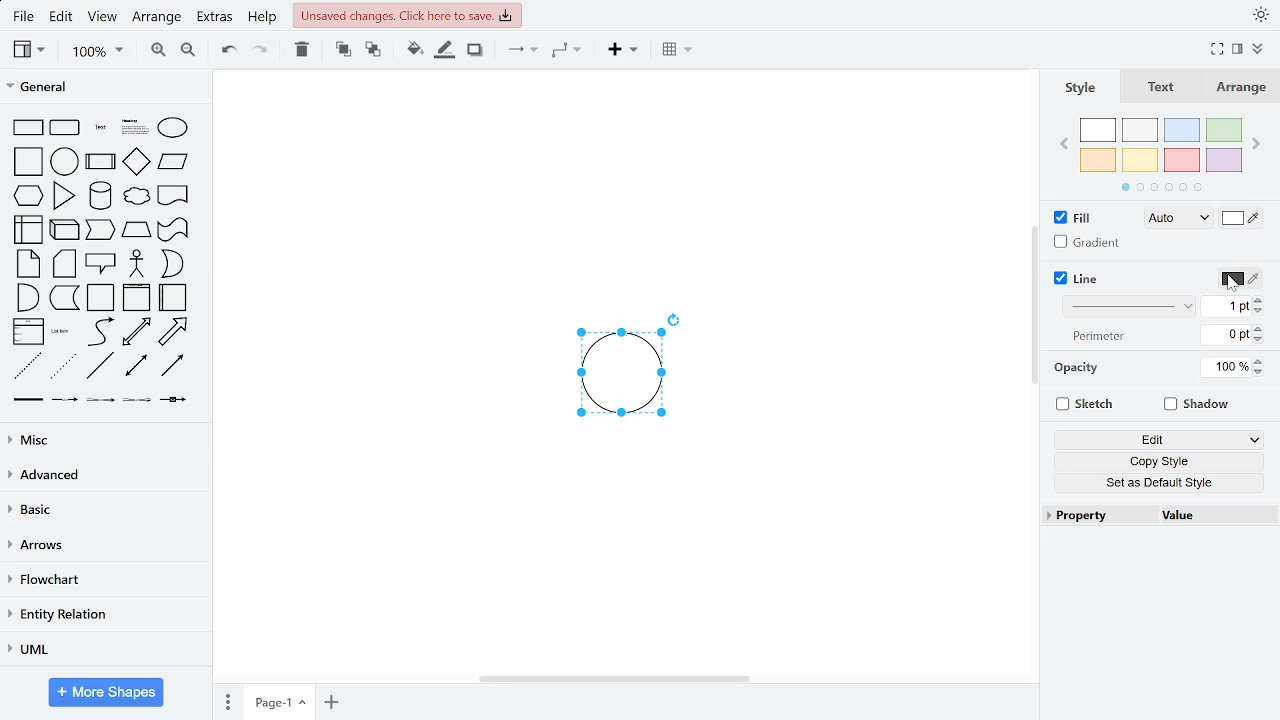 The height and width of the screenshot is (720, 1280). What do you see at coordinates (66, 162) in the screenshot?
I see `circle` at bounding box center [66, 162].